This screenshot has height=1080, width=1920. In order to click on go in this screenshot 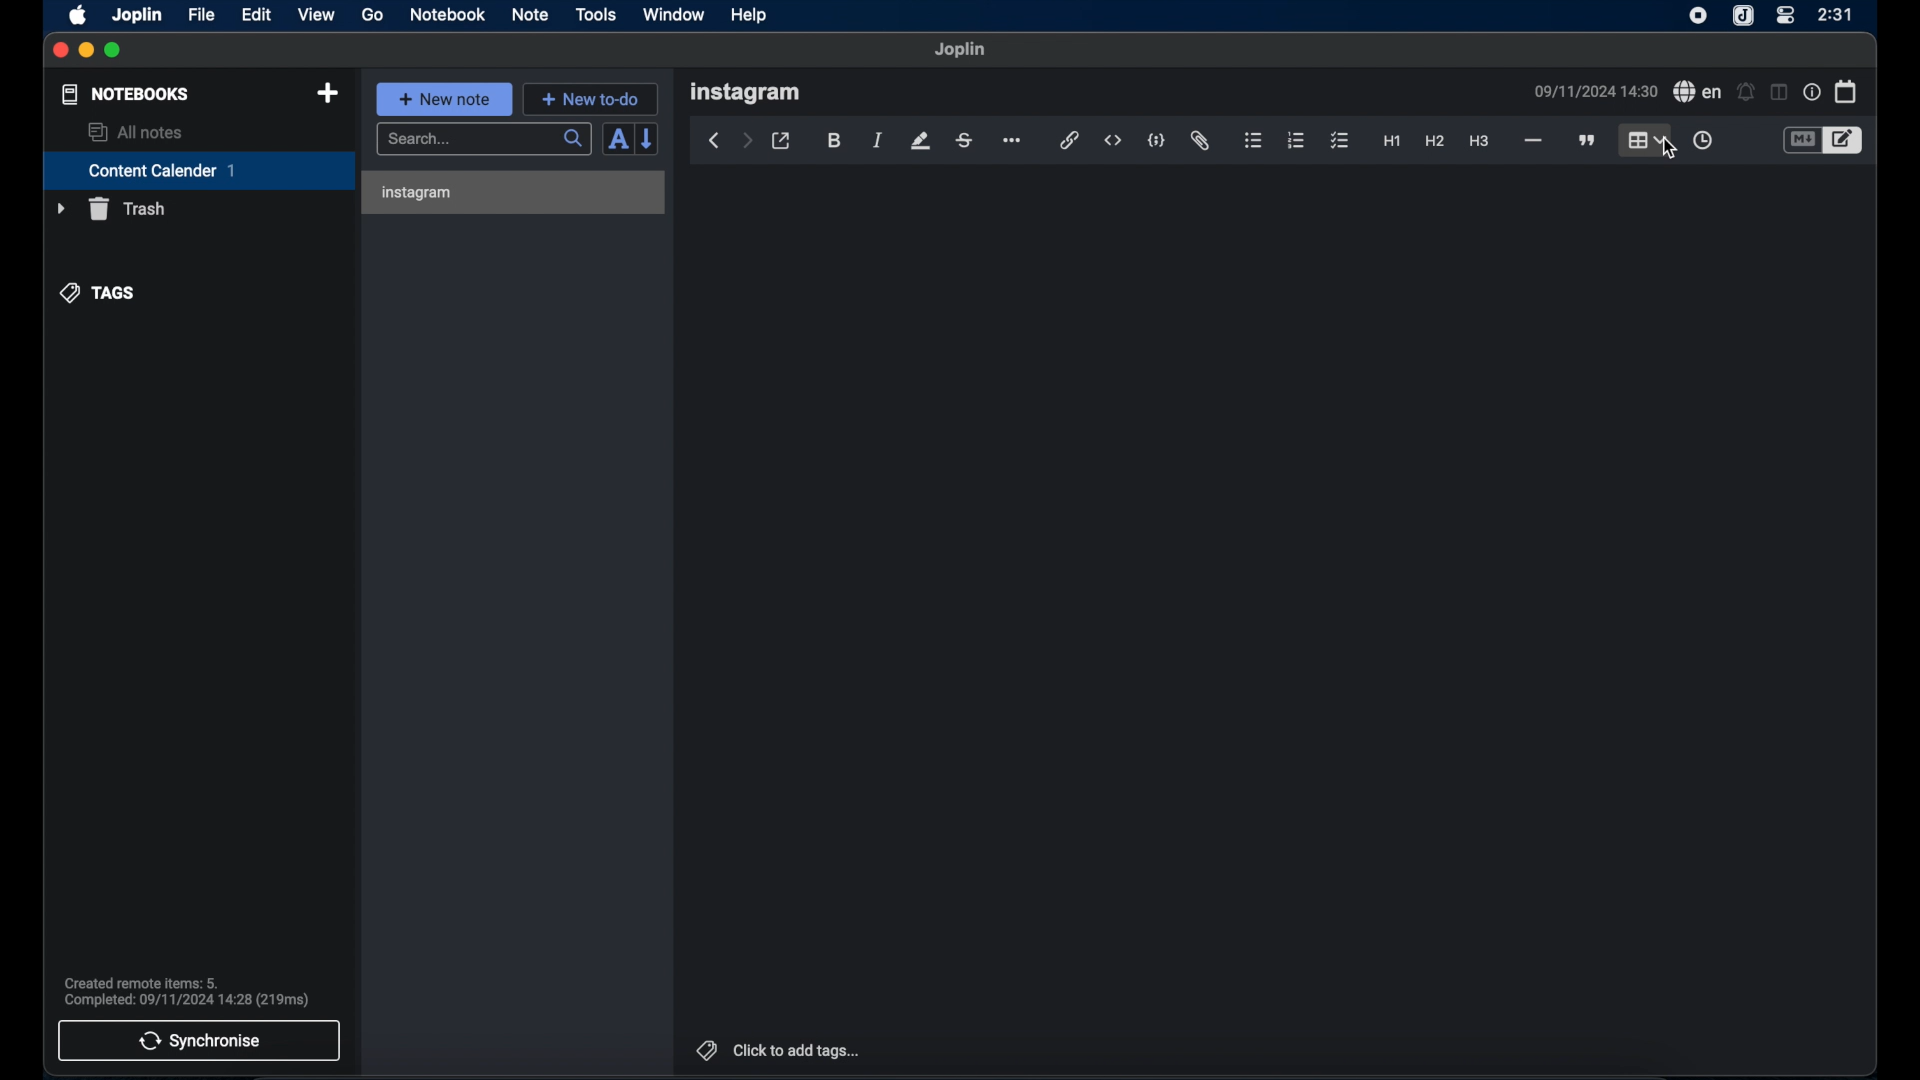, I will do `click(374, 15)`.